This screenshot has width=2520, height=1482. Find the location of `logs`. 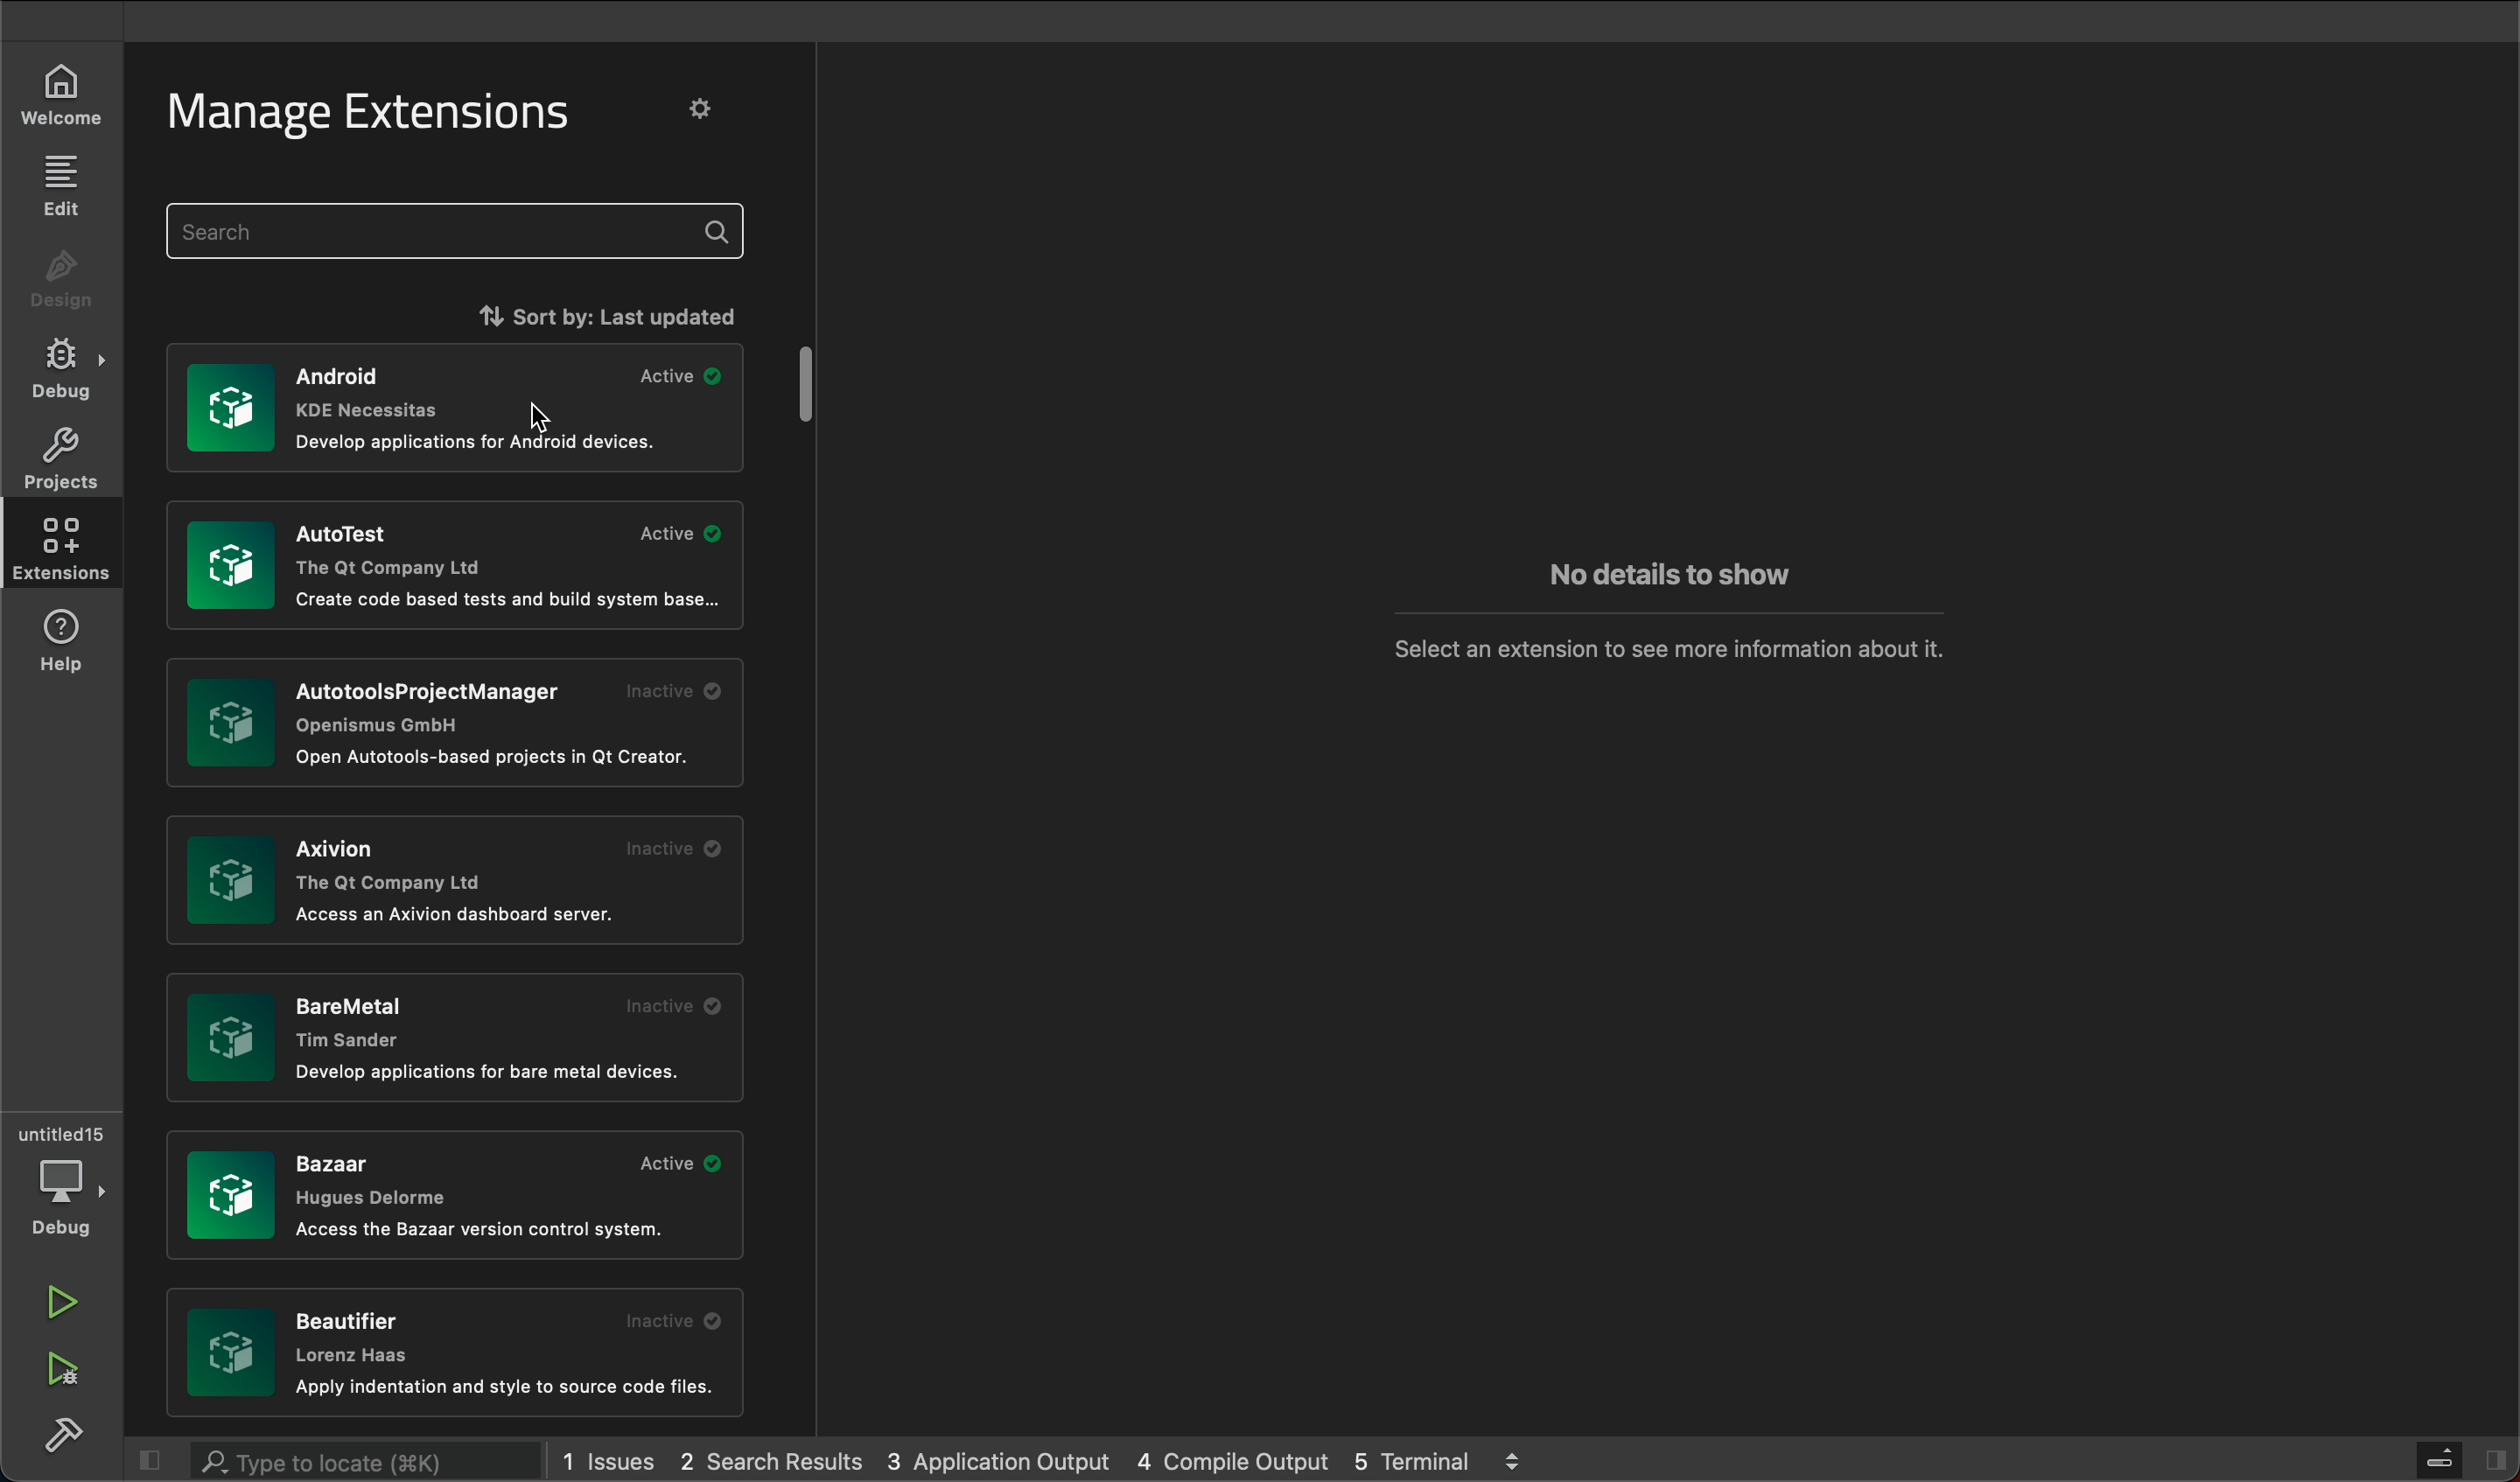

logs is located at coordinates (1242, 1457).